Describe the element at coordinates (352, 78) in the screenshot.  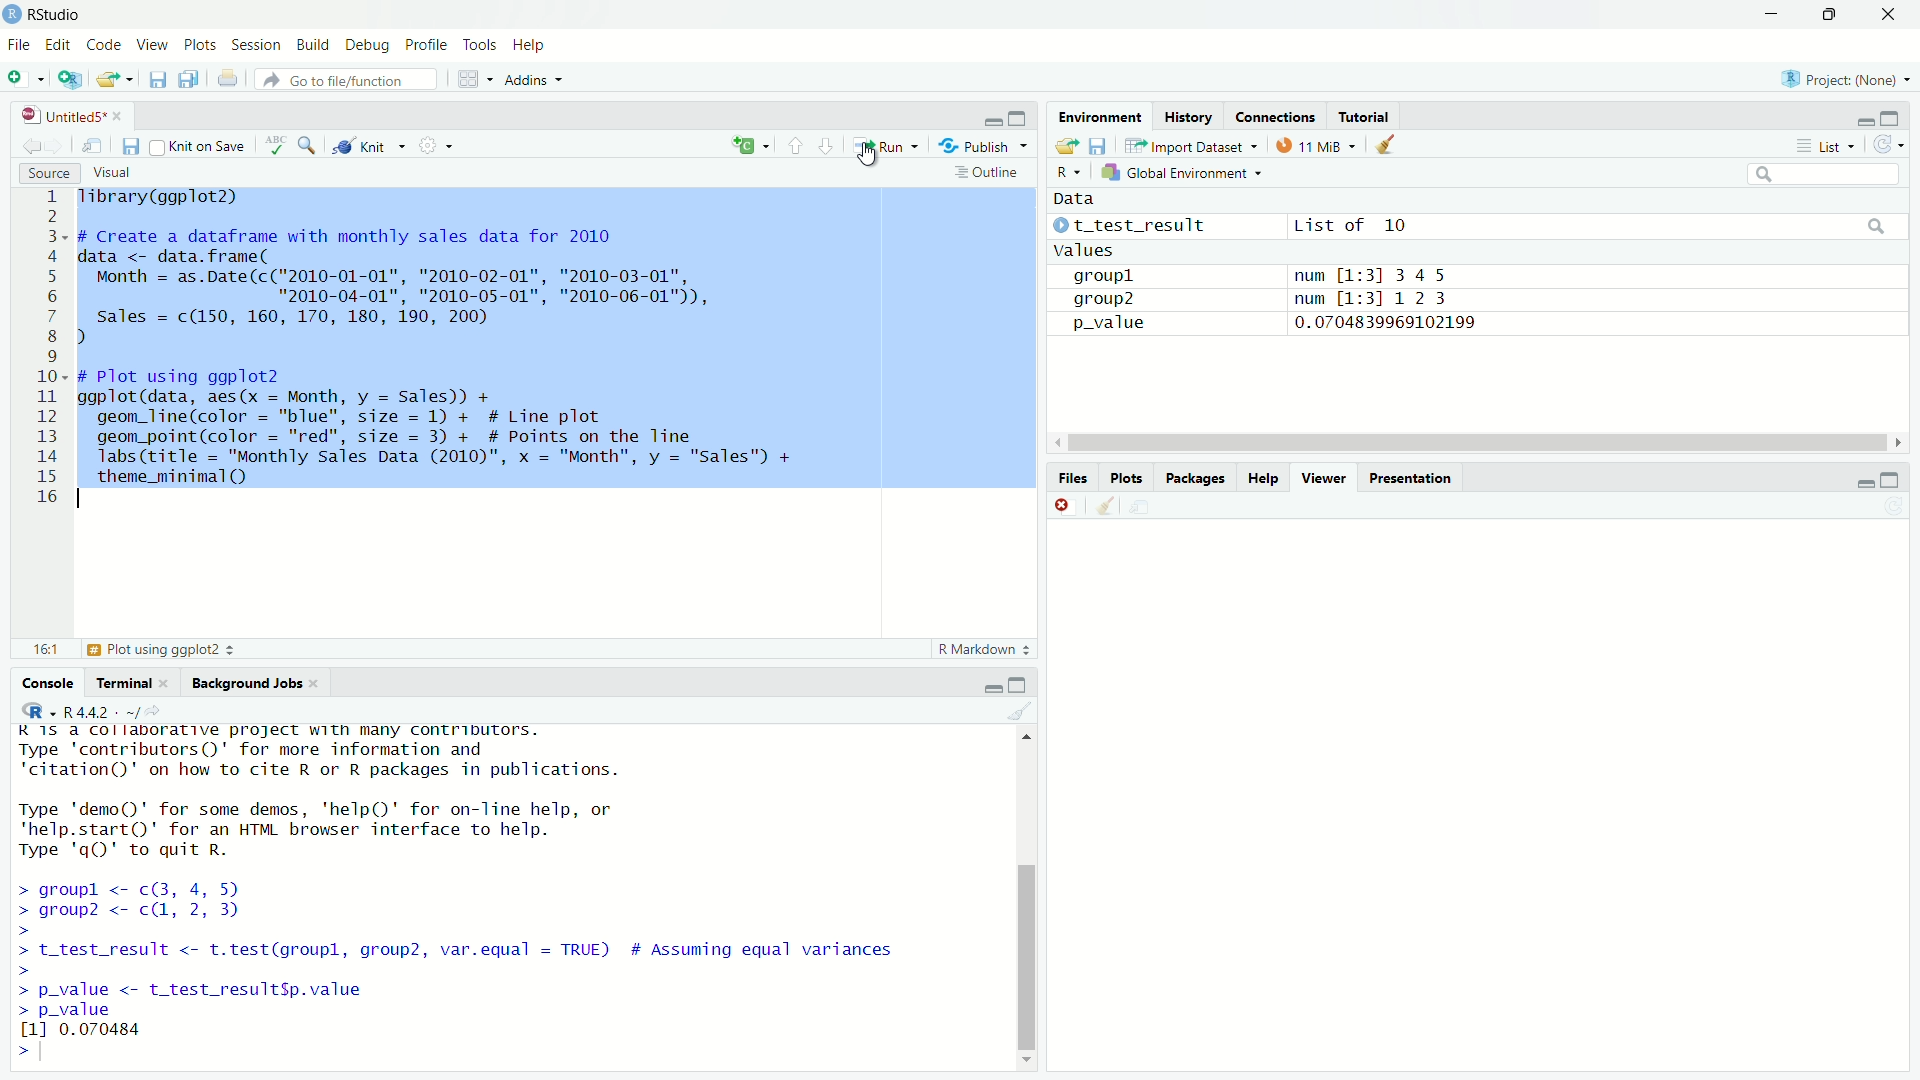
I see `Go to file/function` at that location.